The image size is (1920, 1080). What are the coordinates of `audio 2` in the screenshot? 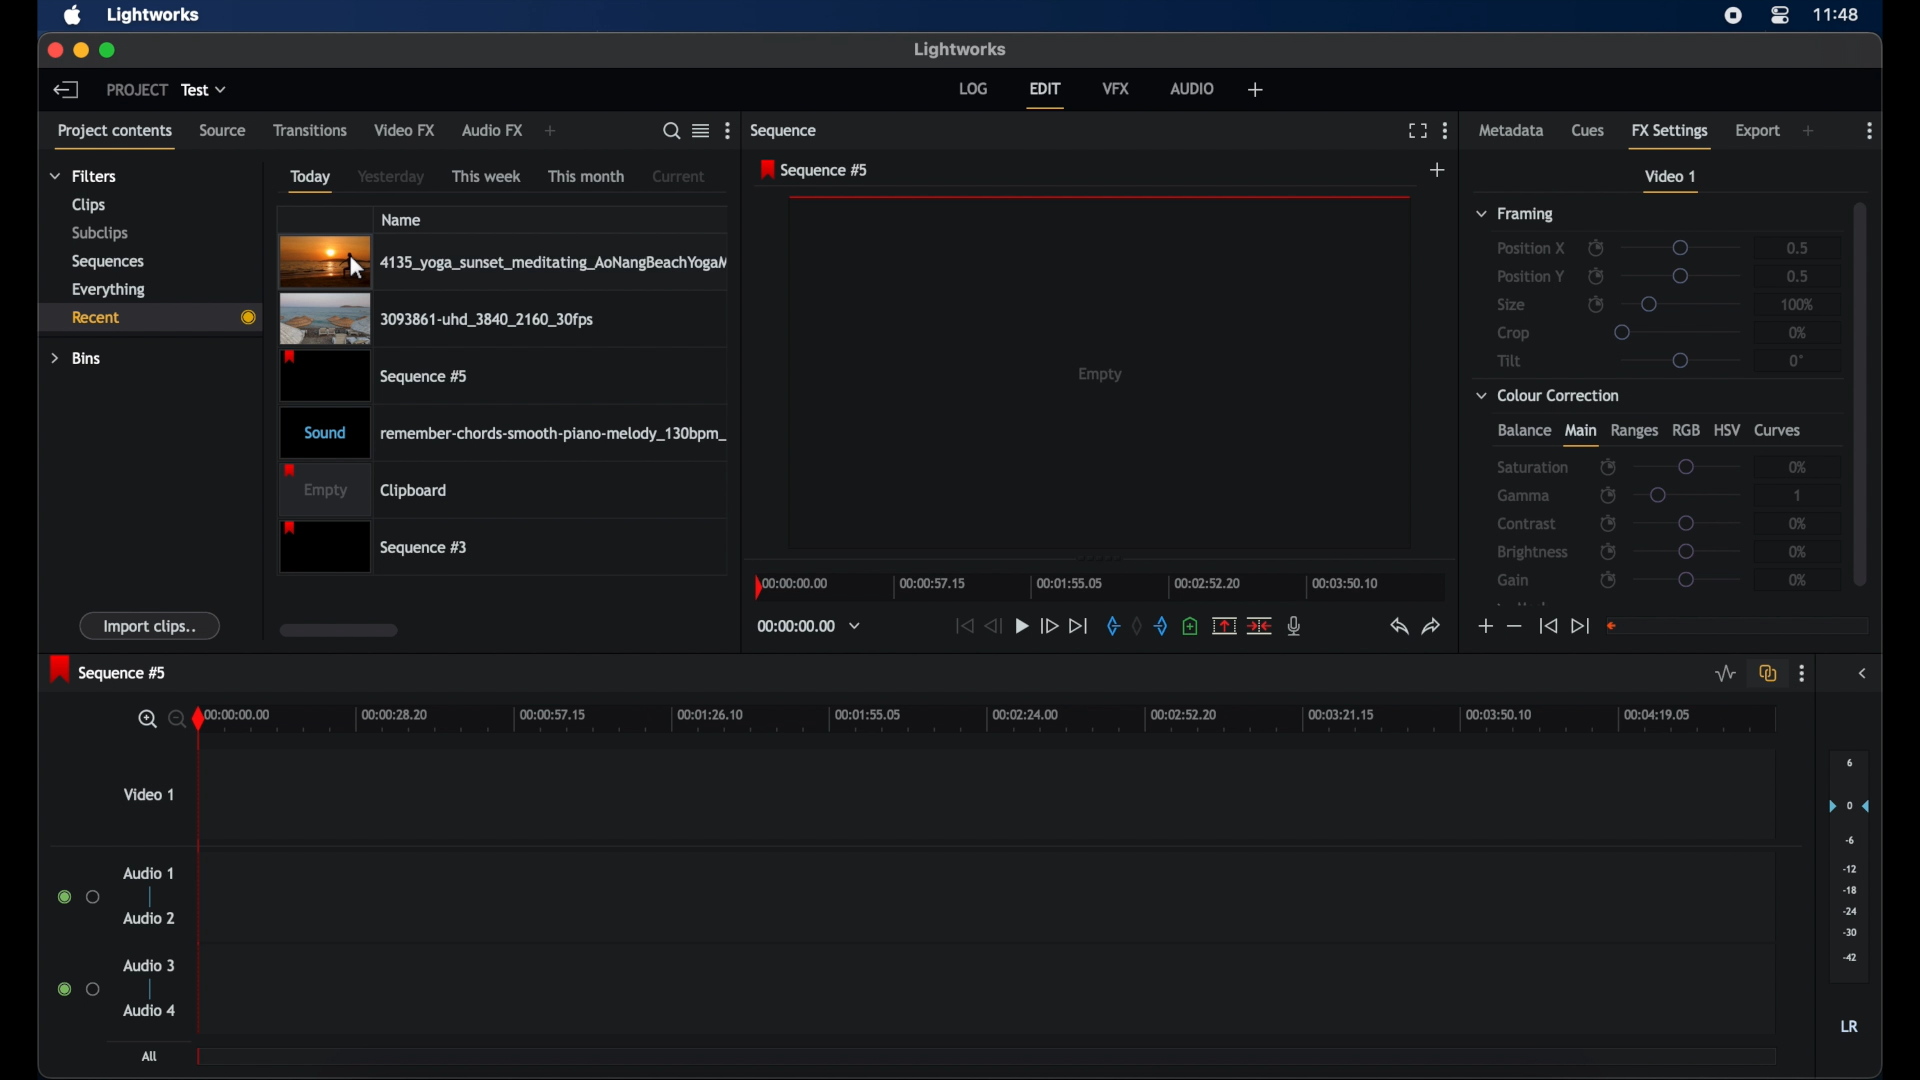 It's located at (148, 918).